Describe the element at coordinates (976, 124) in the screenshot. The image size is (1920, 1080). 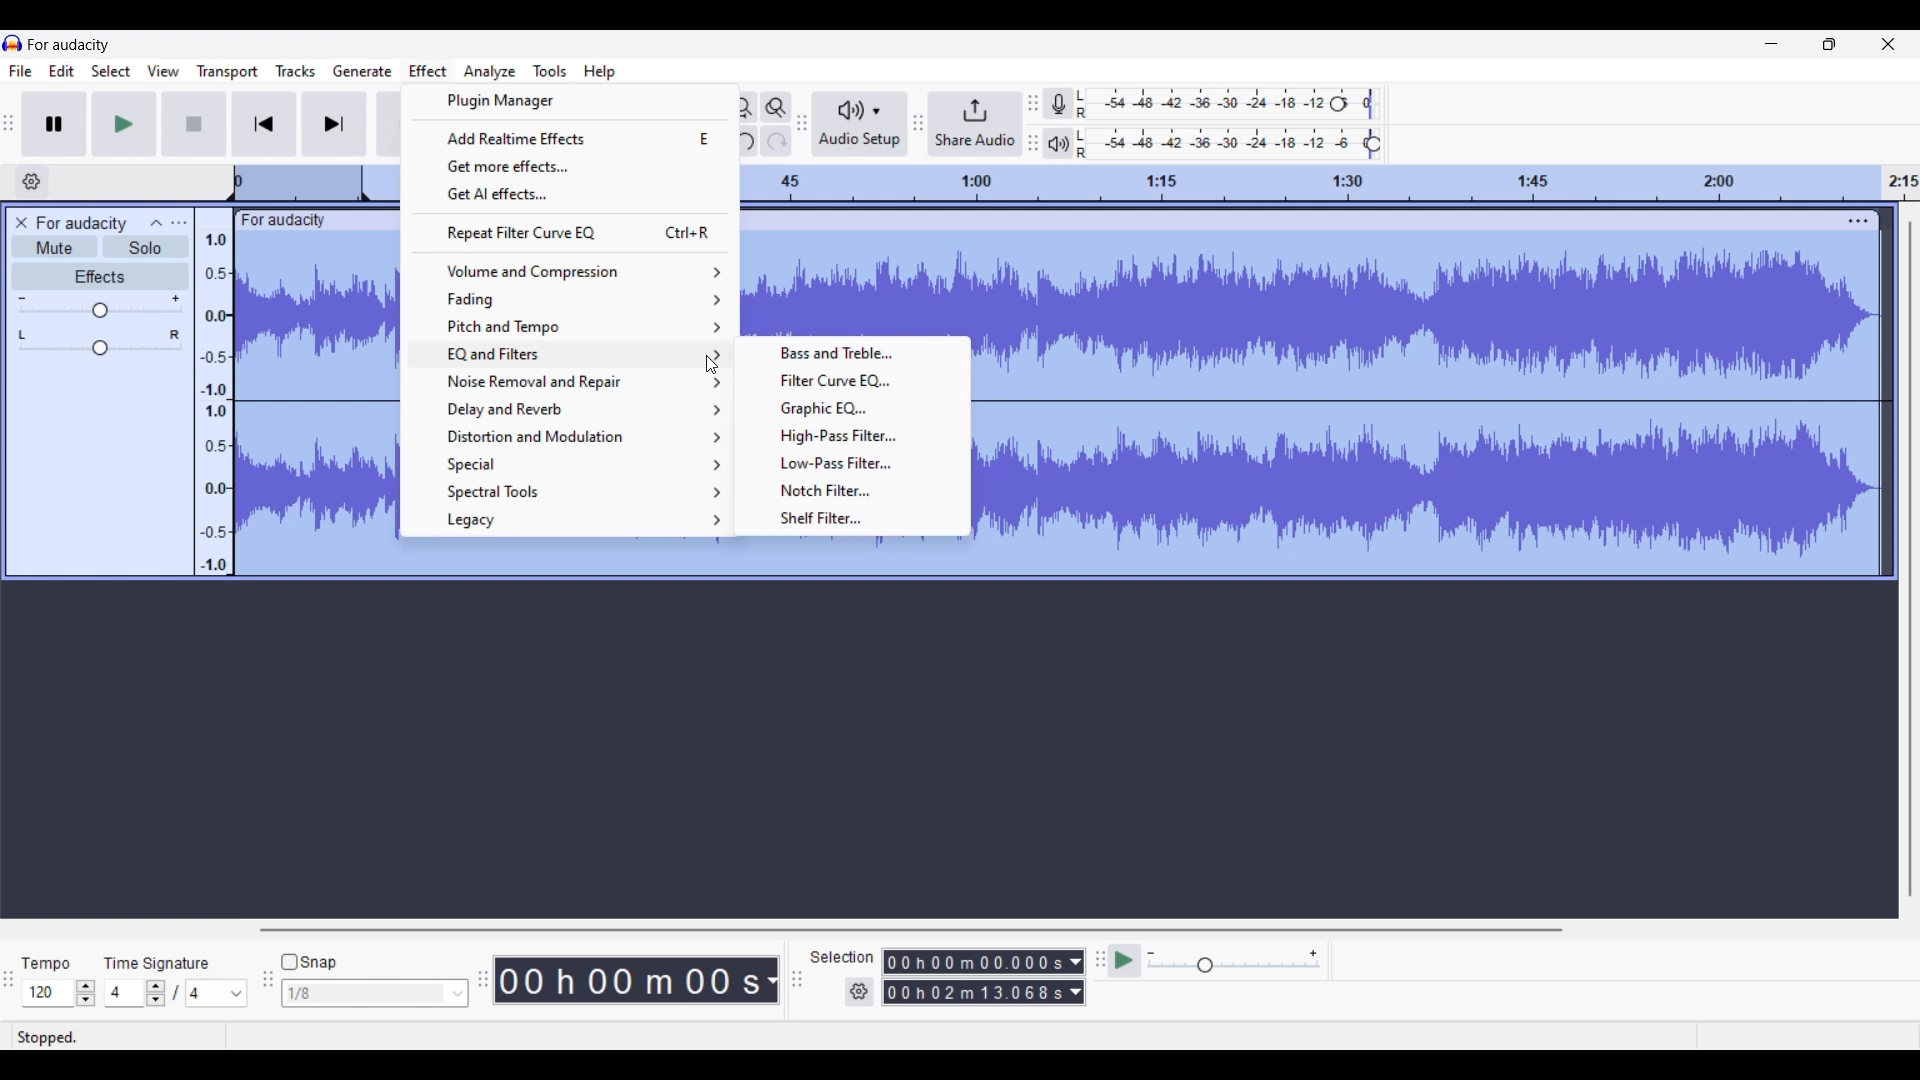
I see `Share audio` at that location.